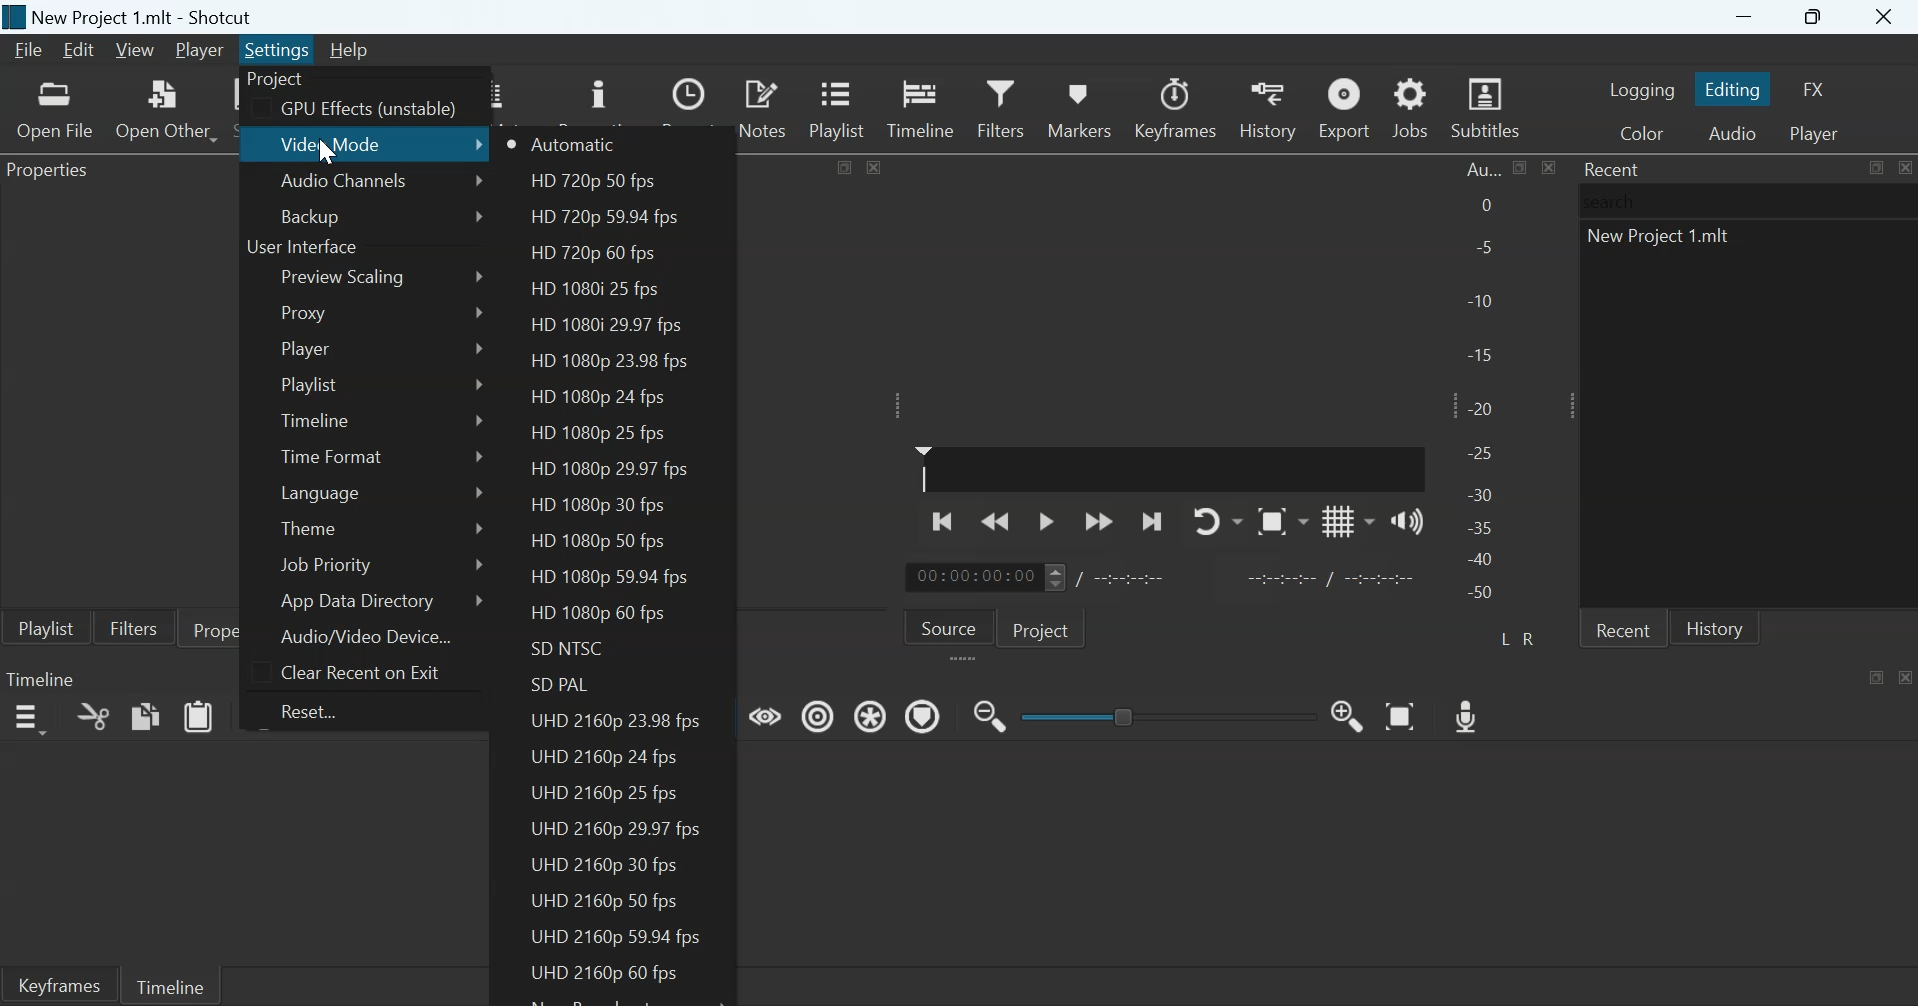 The image size is (1918, 1006). I want to click on SD NTSC, so click(570, 649).